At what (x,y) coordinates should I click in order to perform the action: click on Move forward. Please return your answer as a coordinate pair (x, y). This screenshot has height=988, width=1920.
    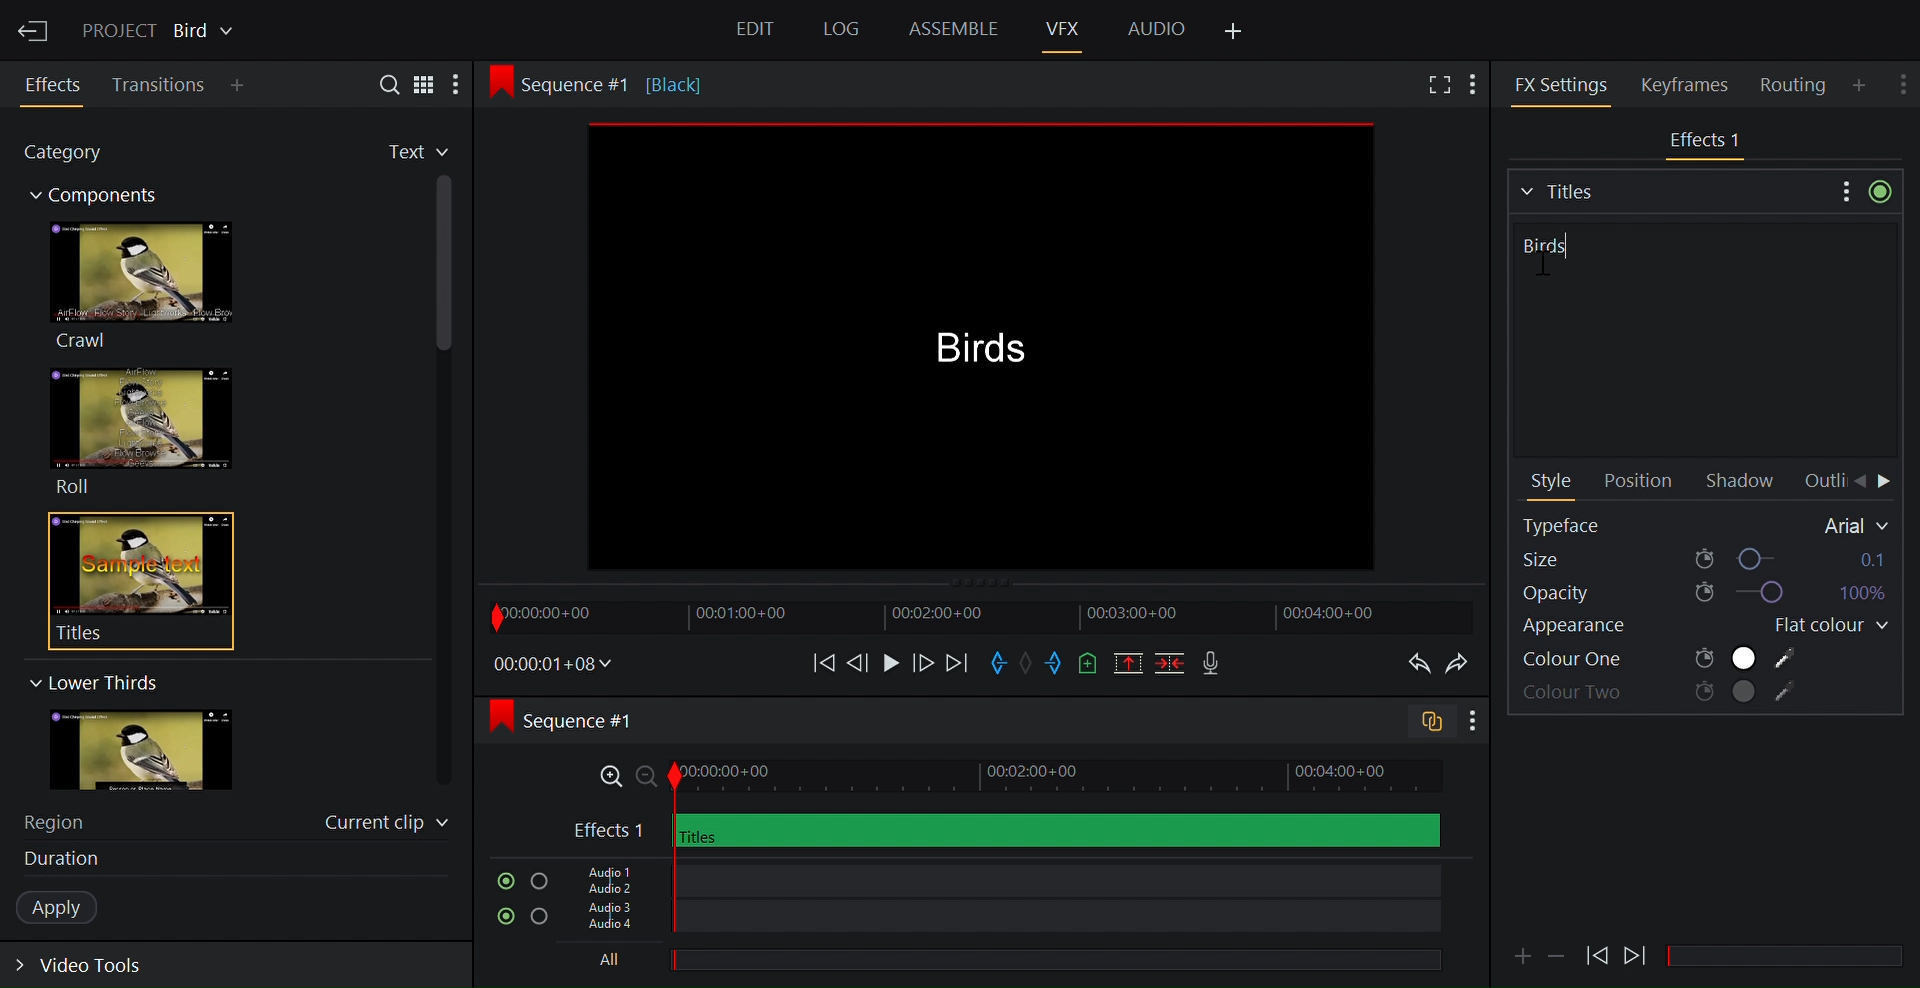
    Looking at the image, I should click on (956, 664).